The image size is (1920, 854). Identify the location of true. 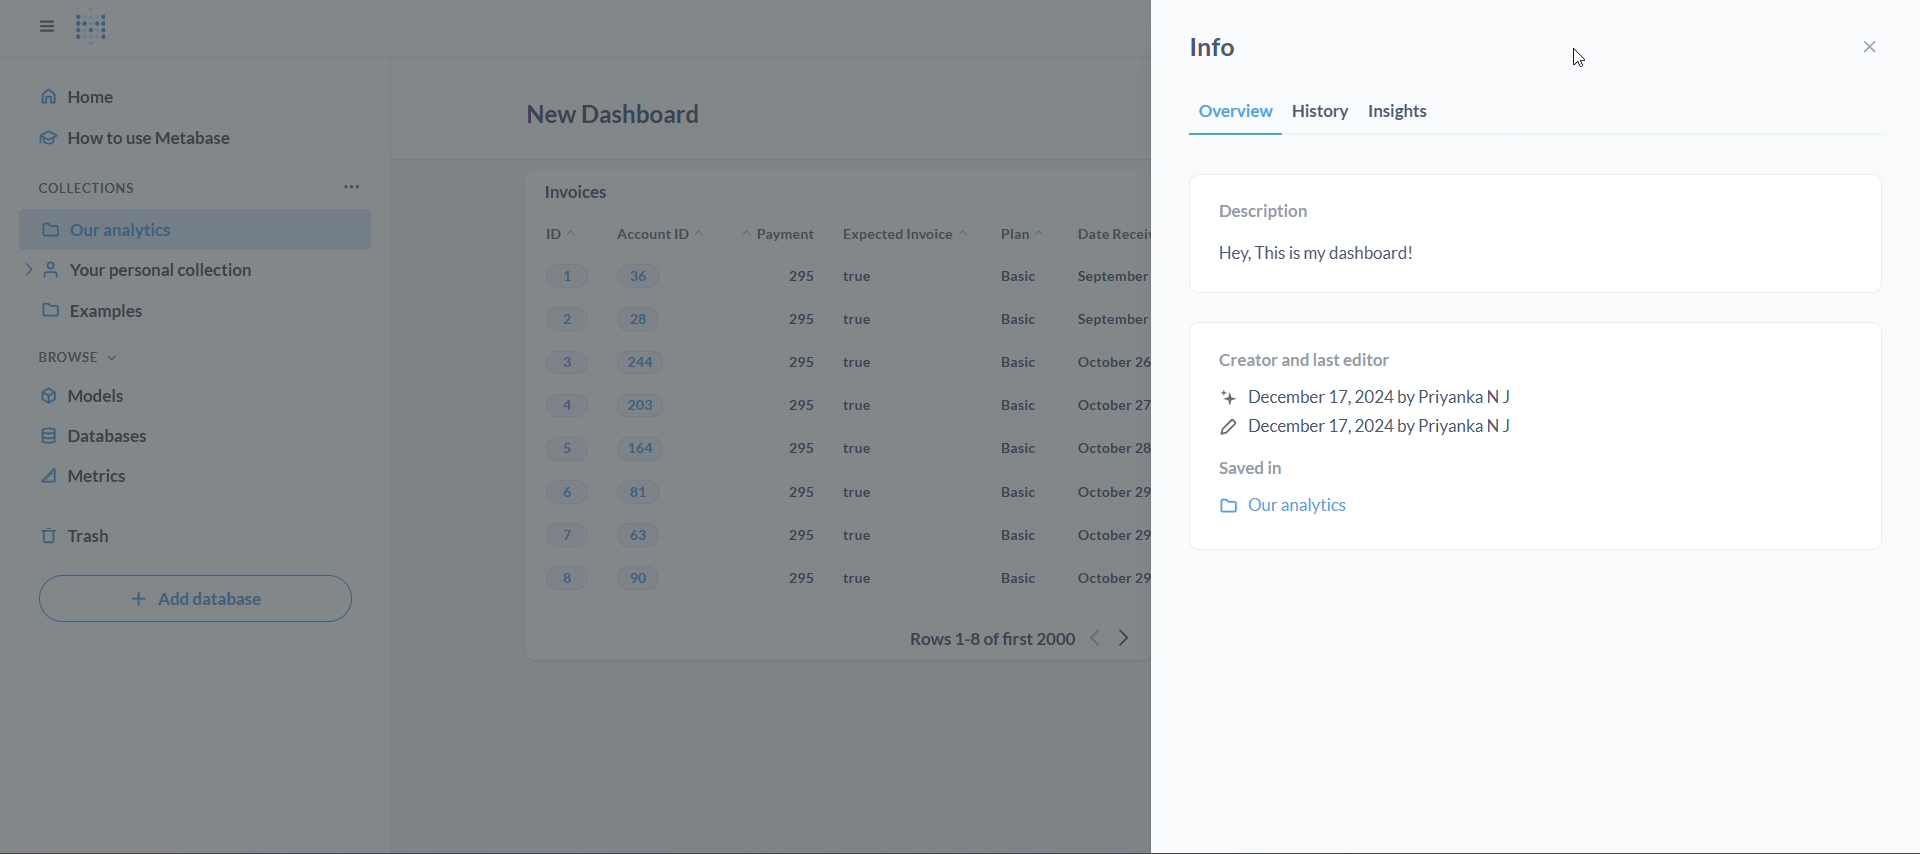
(867, 279).